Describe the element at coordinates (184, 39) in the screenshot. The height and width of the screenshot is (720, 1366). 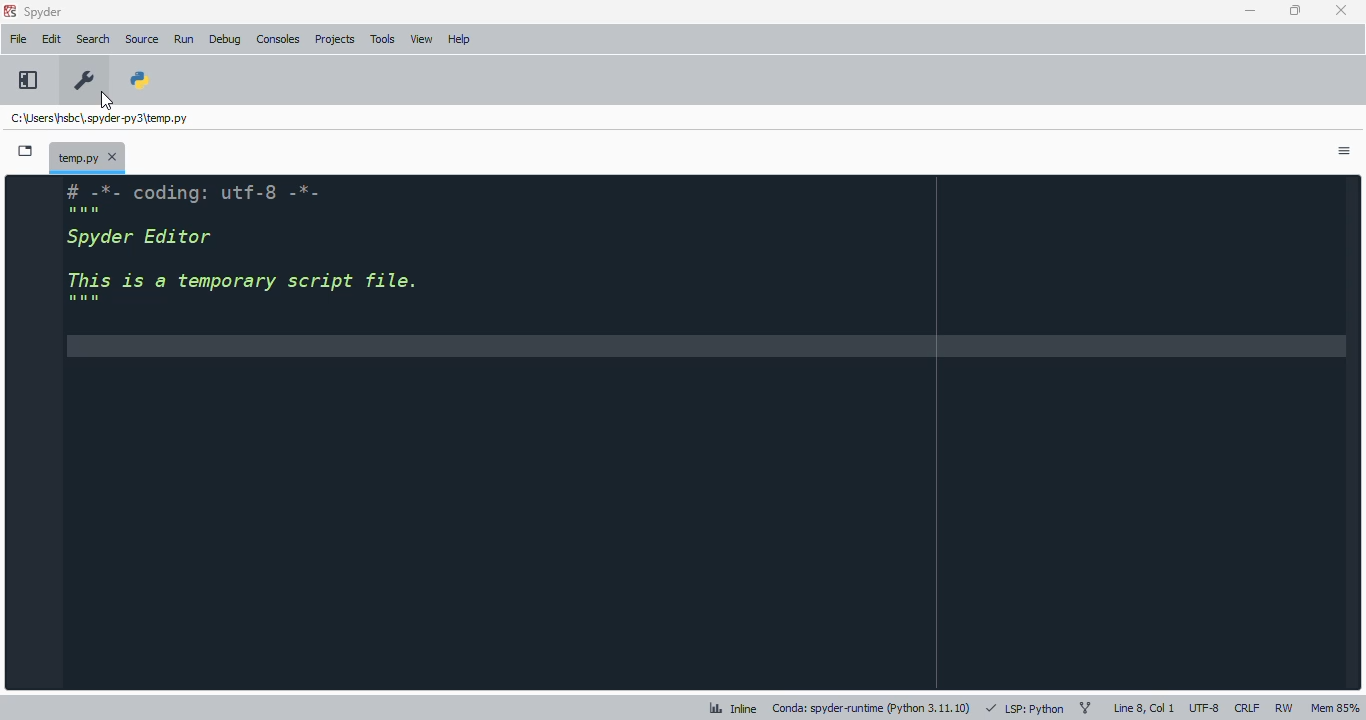
I see `run` at that location.